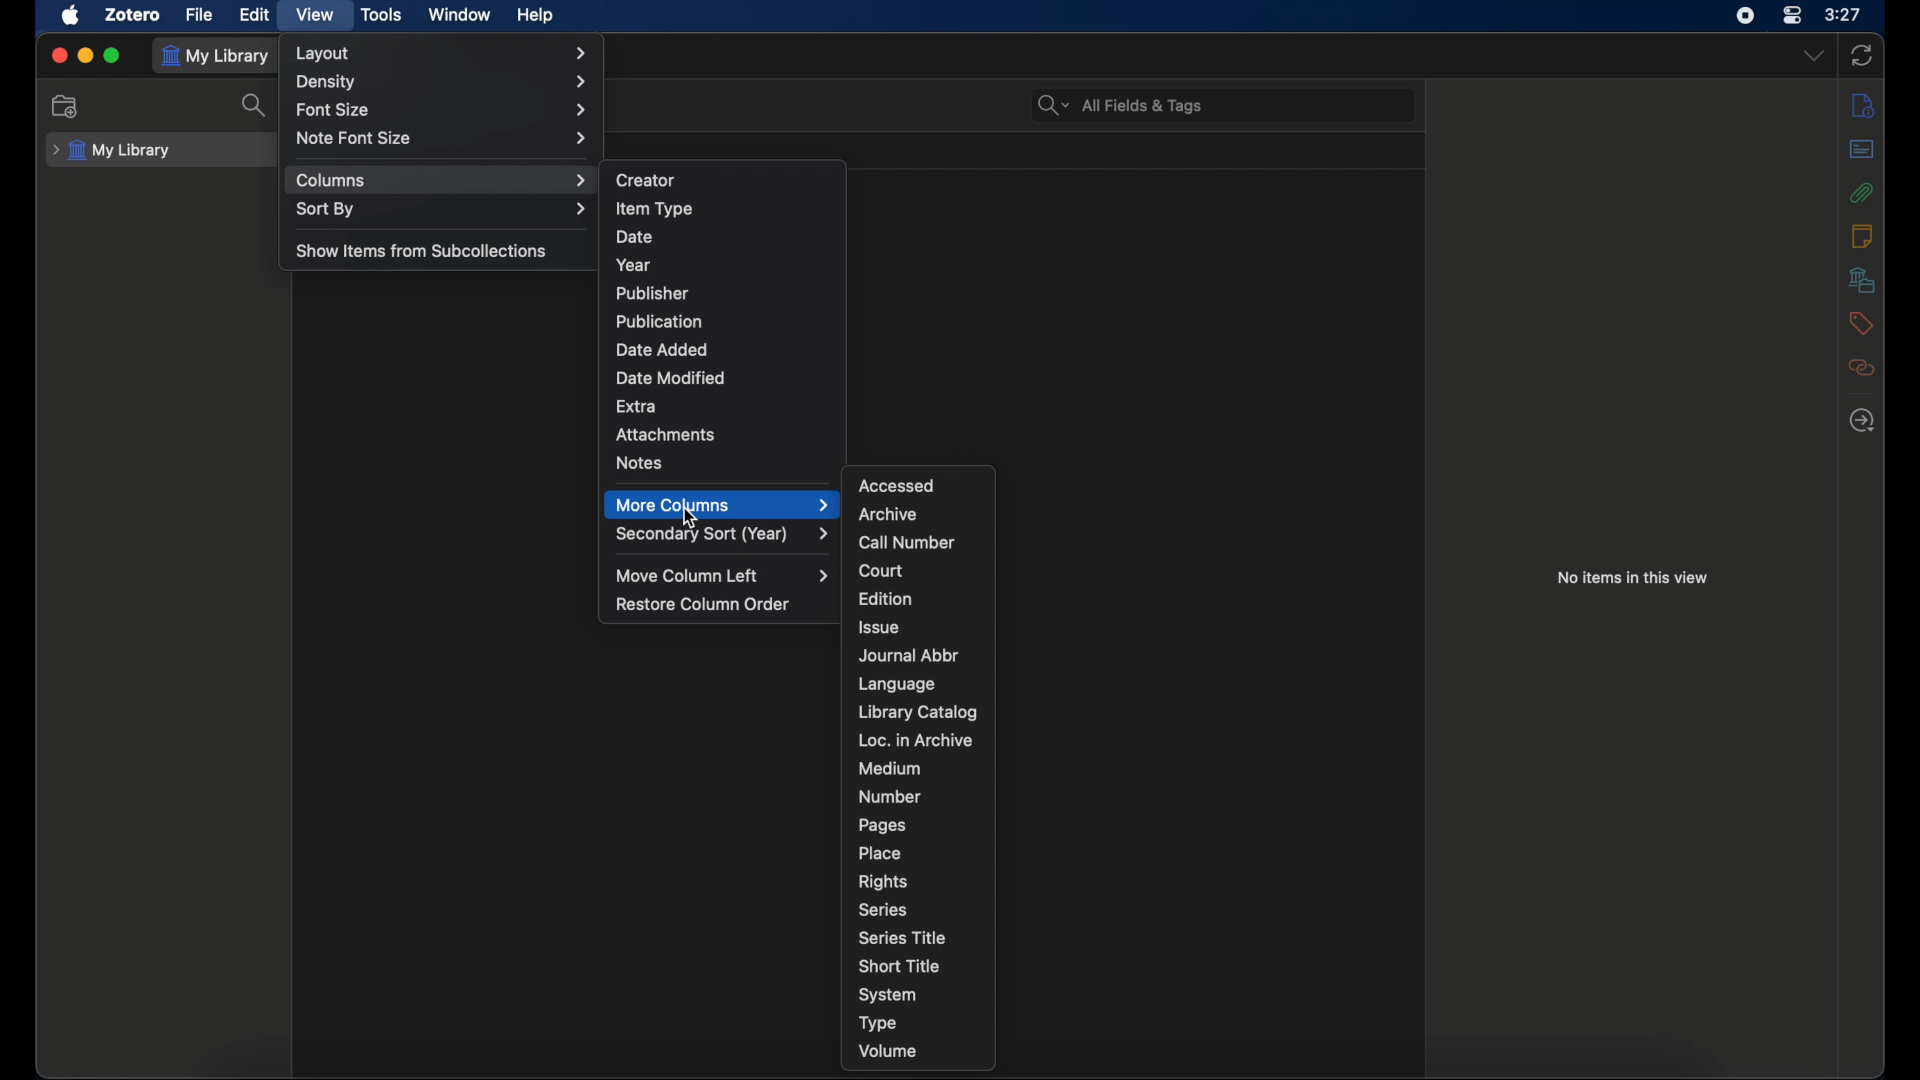 The image size is (1920, 1080). What do you see at coordinates (115, 56) in the screenshot?
I see `maximize` at bounding box center [115, 56].